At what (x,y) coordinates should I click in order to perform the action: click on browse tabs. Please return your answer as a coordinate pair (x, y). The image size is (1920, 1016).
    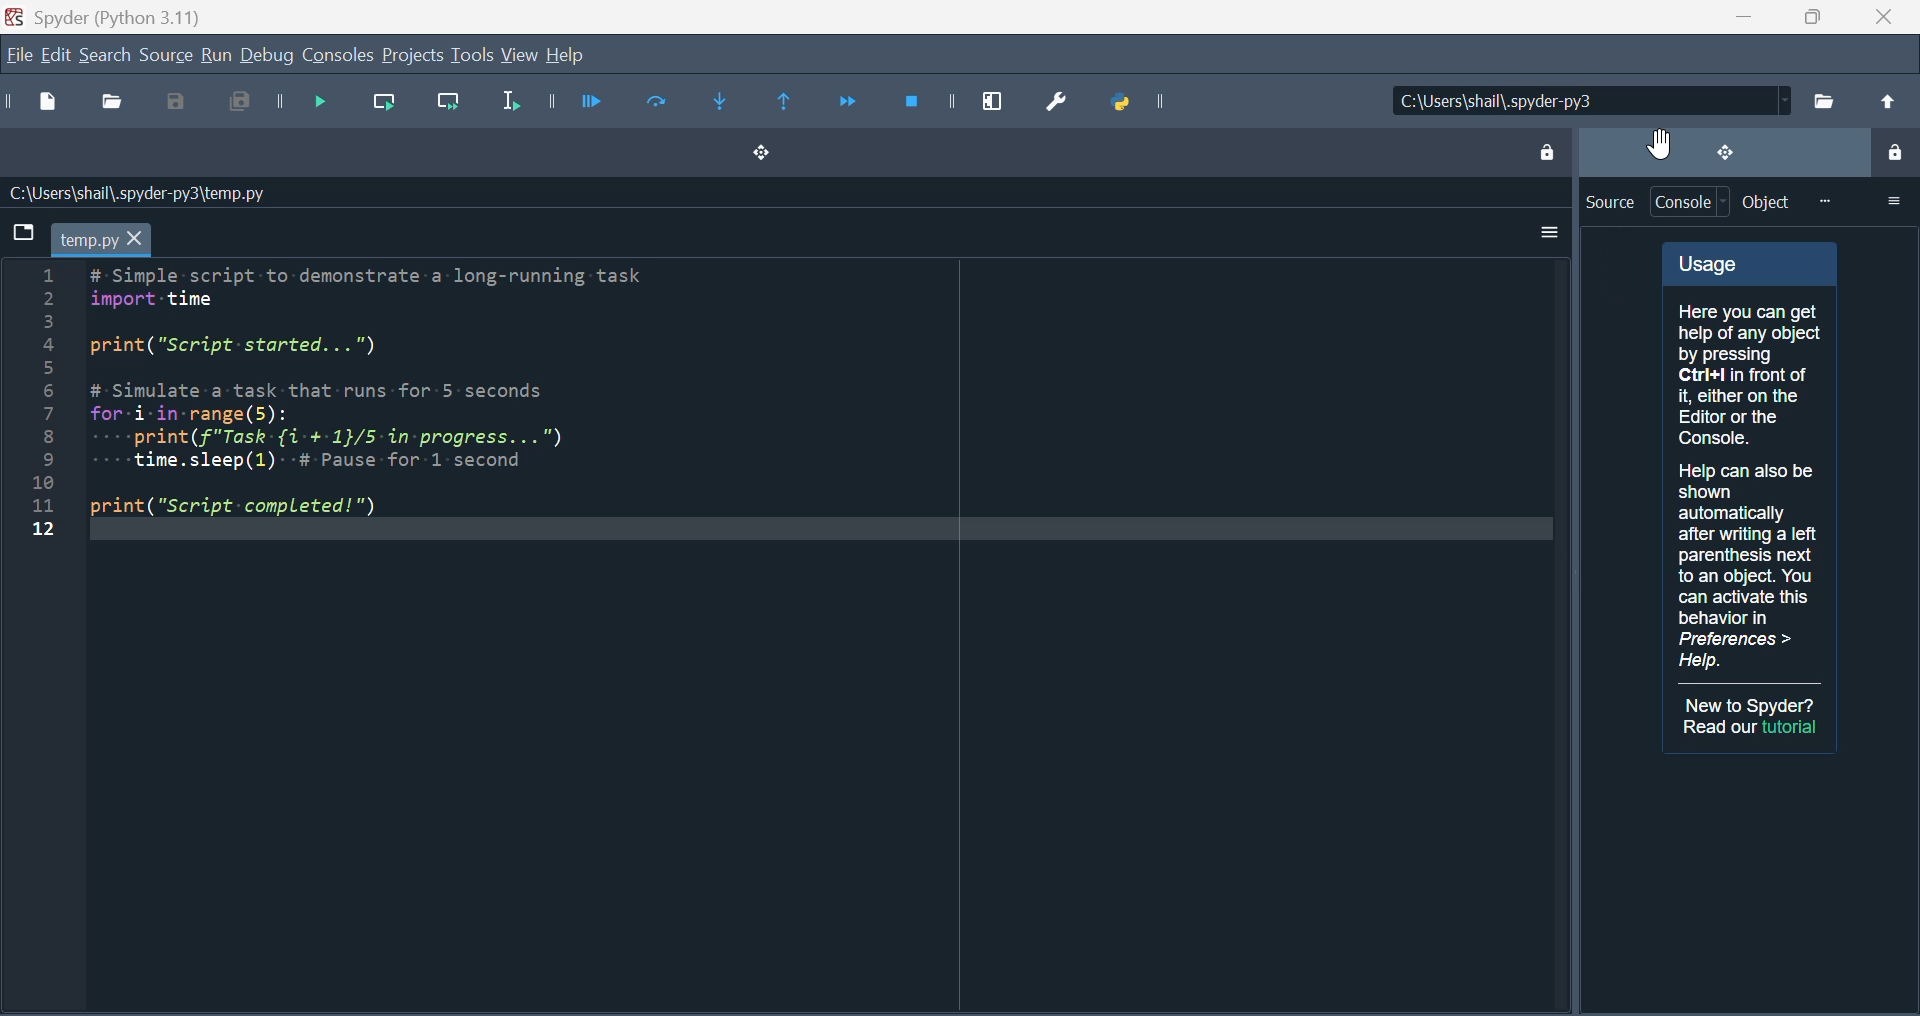
    Looking at the image, I should click on (21, 231).